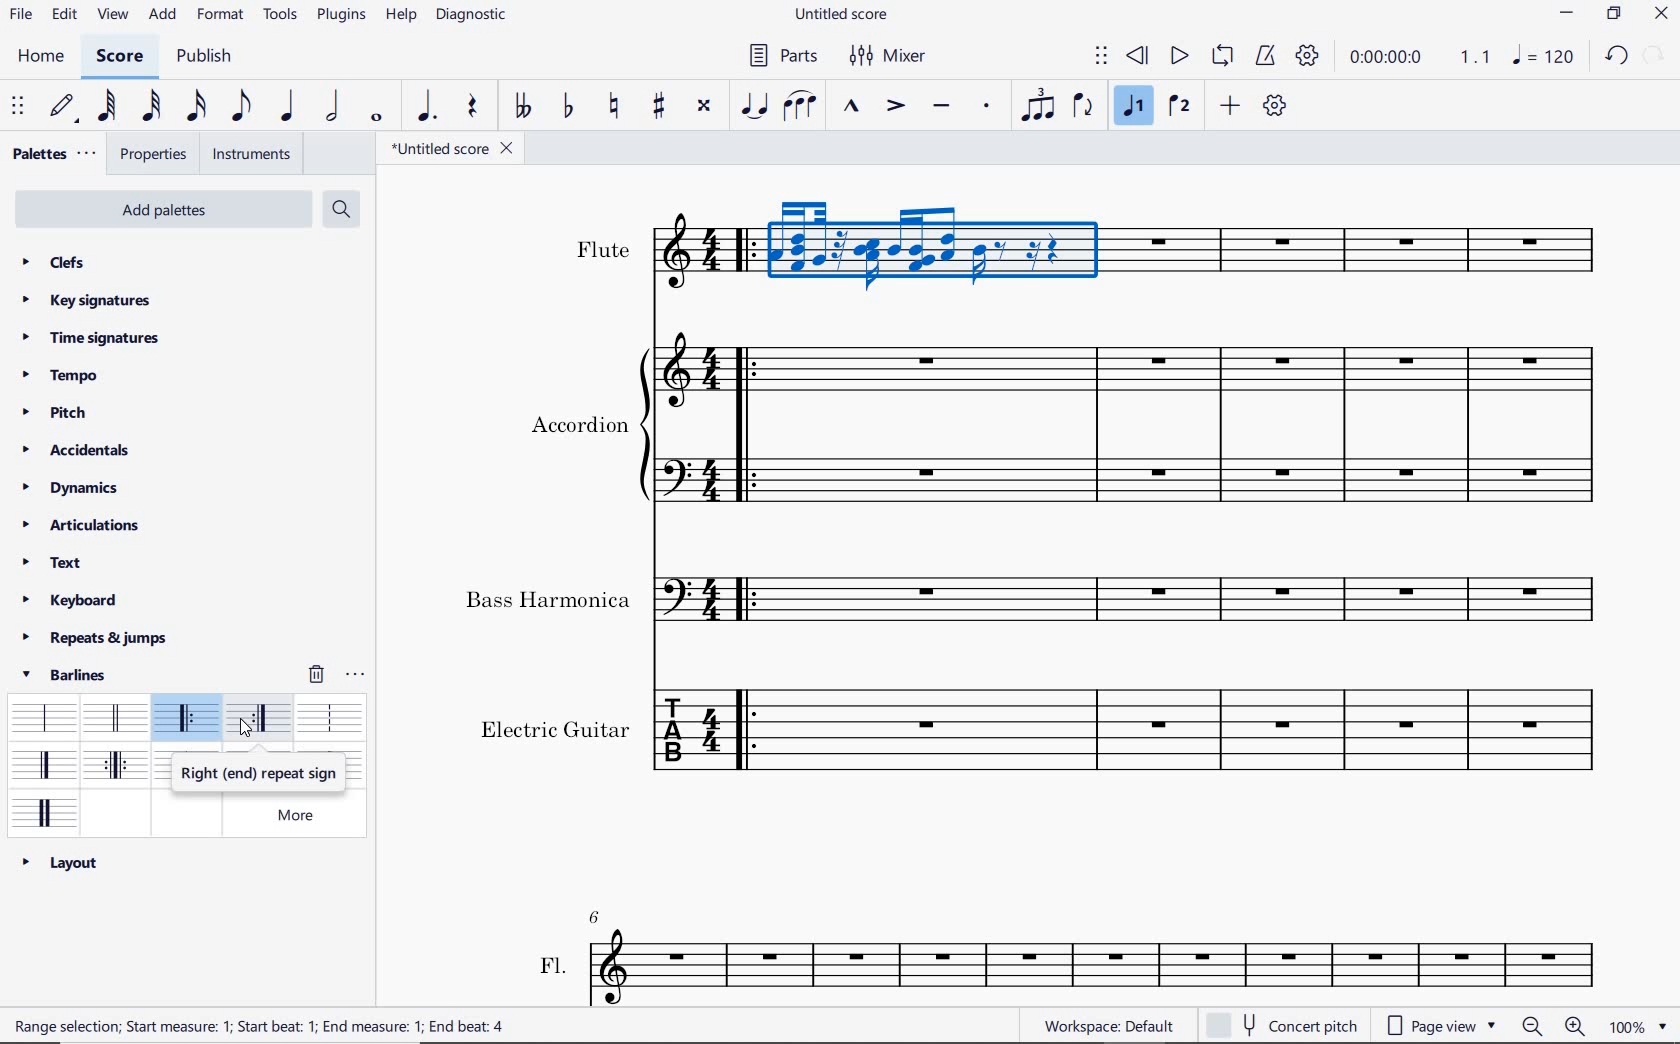 This screenshot has height=1044, width=1680. I want to click on select to move, so click(18, 107).